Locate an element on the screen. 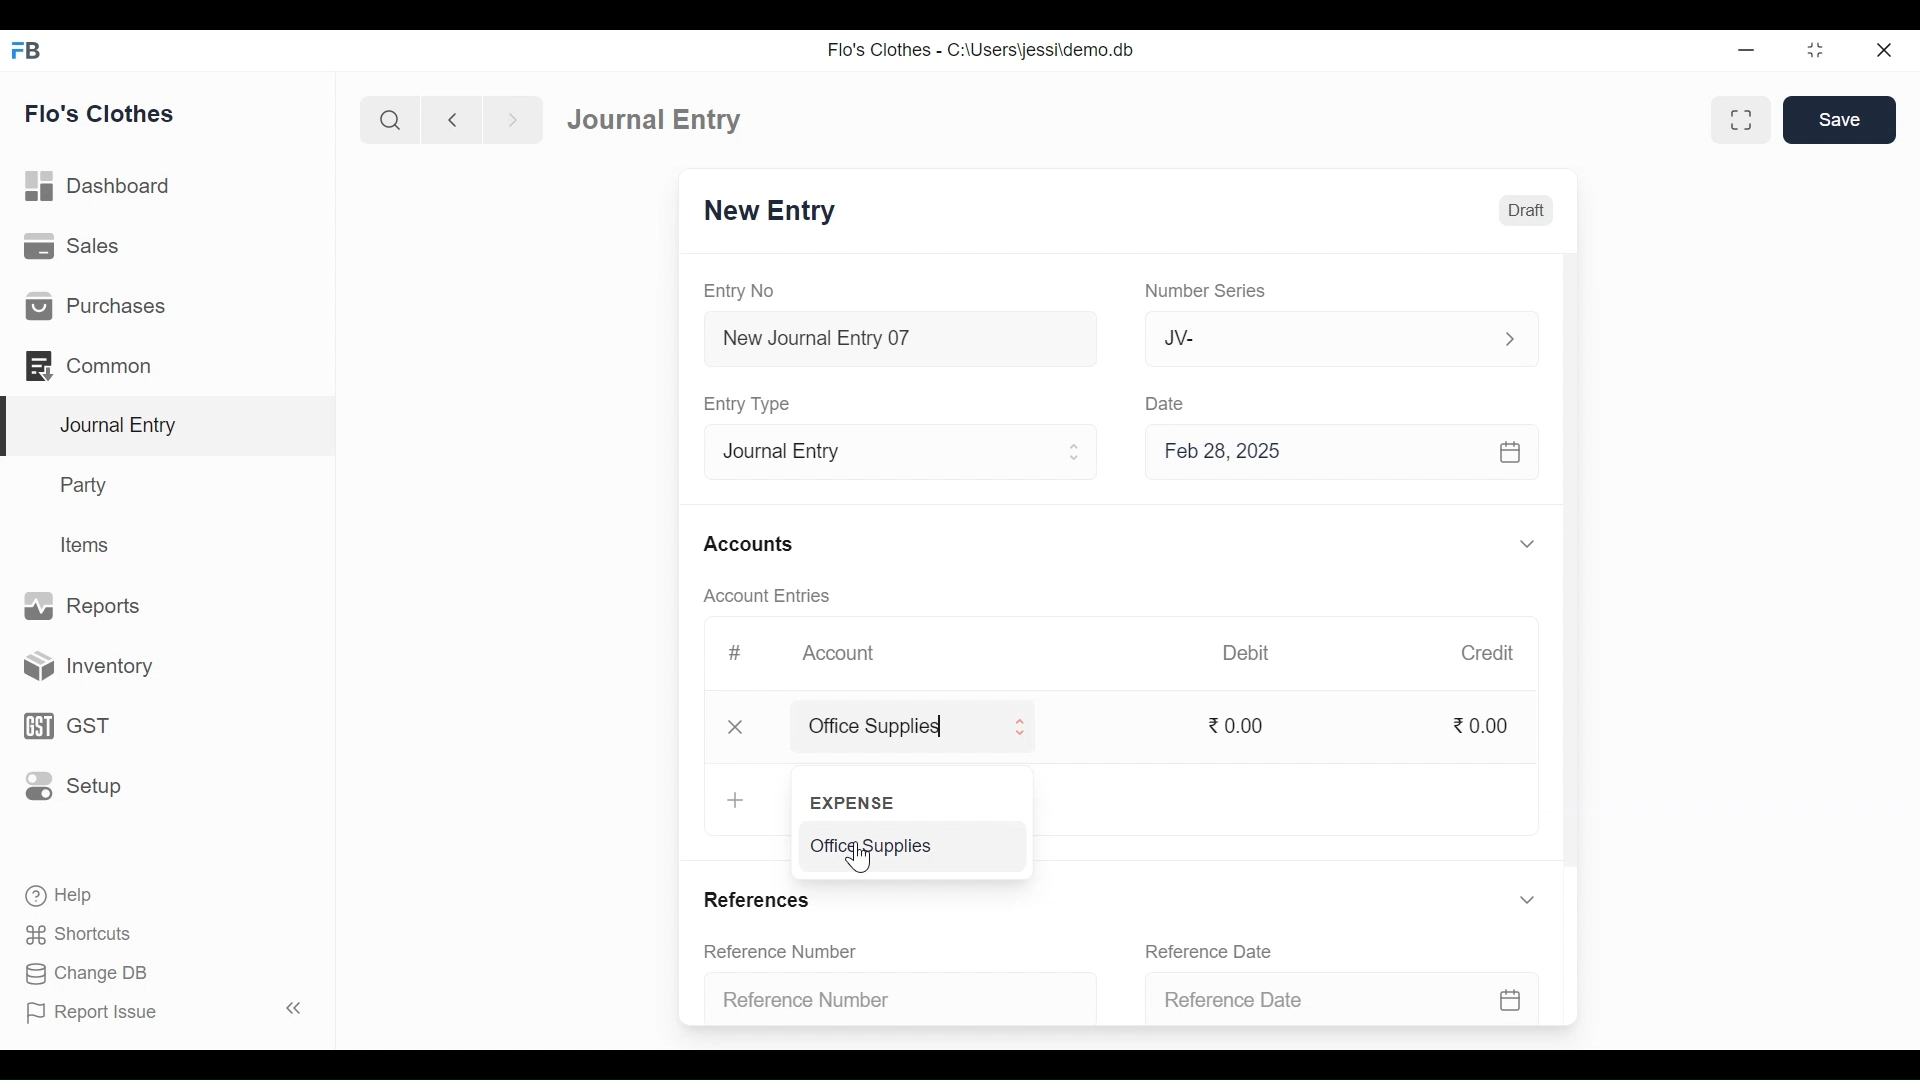 The height and width of the screenshot is (1080, 1920). Office Supplies is located at coordinates (868, 846).